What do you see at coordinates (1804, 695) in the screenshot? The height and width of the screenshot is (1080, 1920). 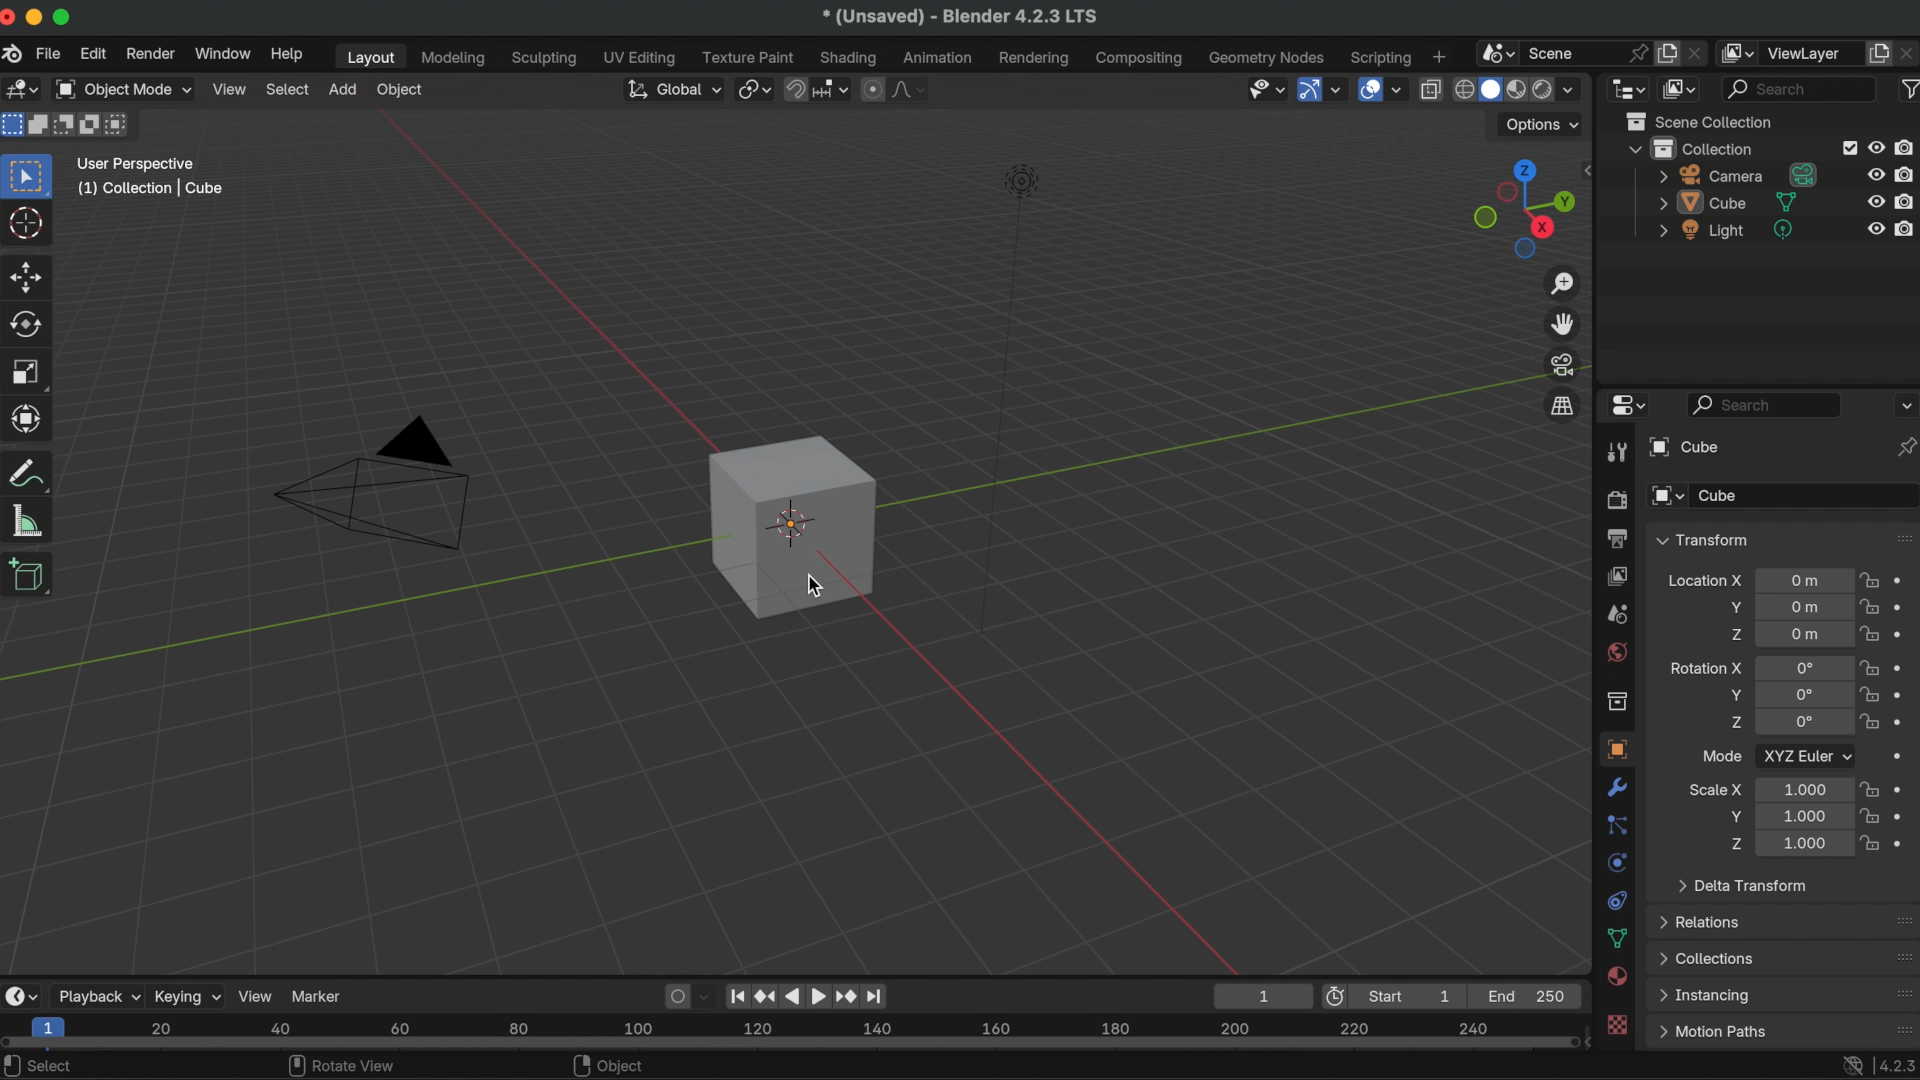 I see `euler rotation` at bounding box center [1804, 695].